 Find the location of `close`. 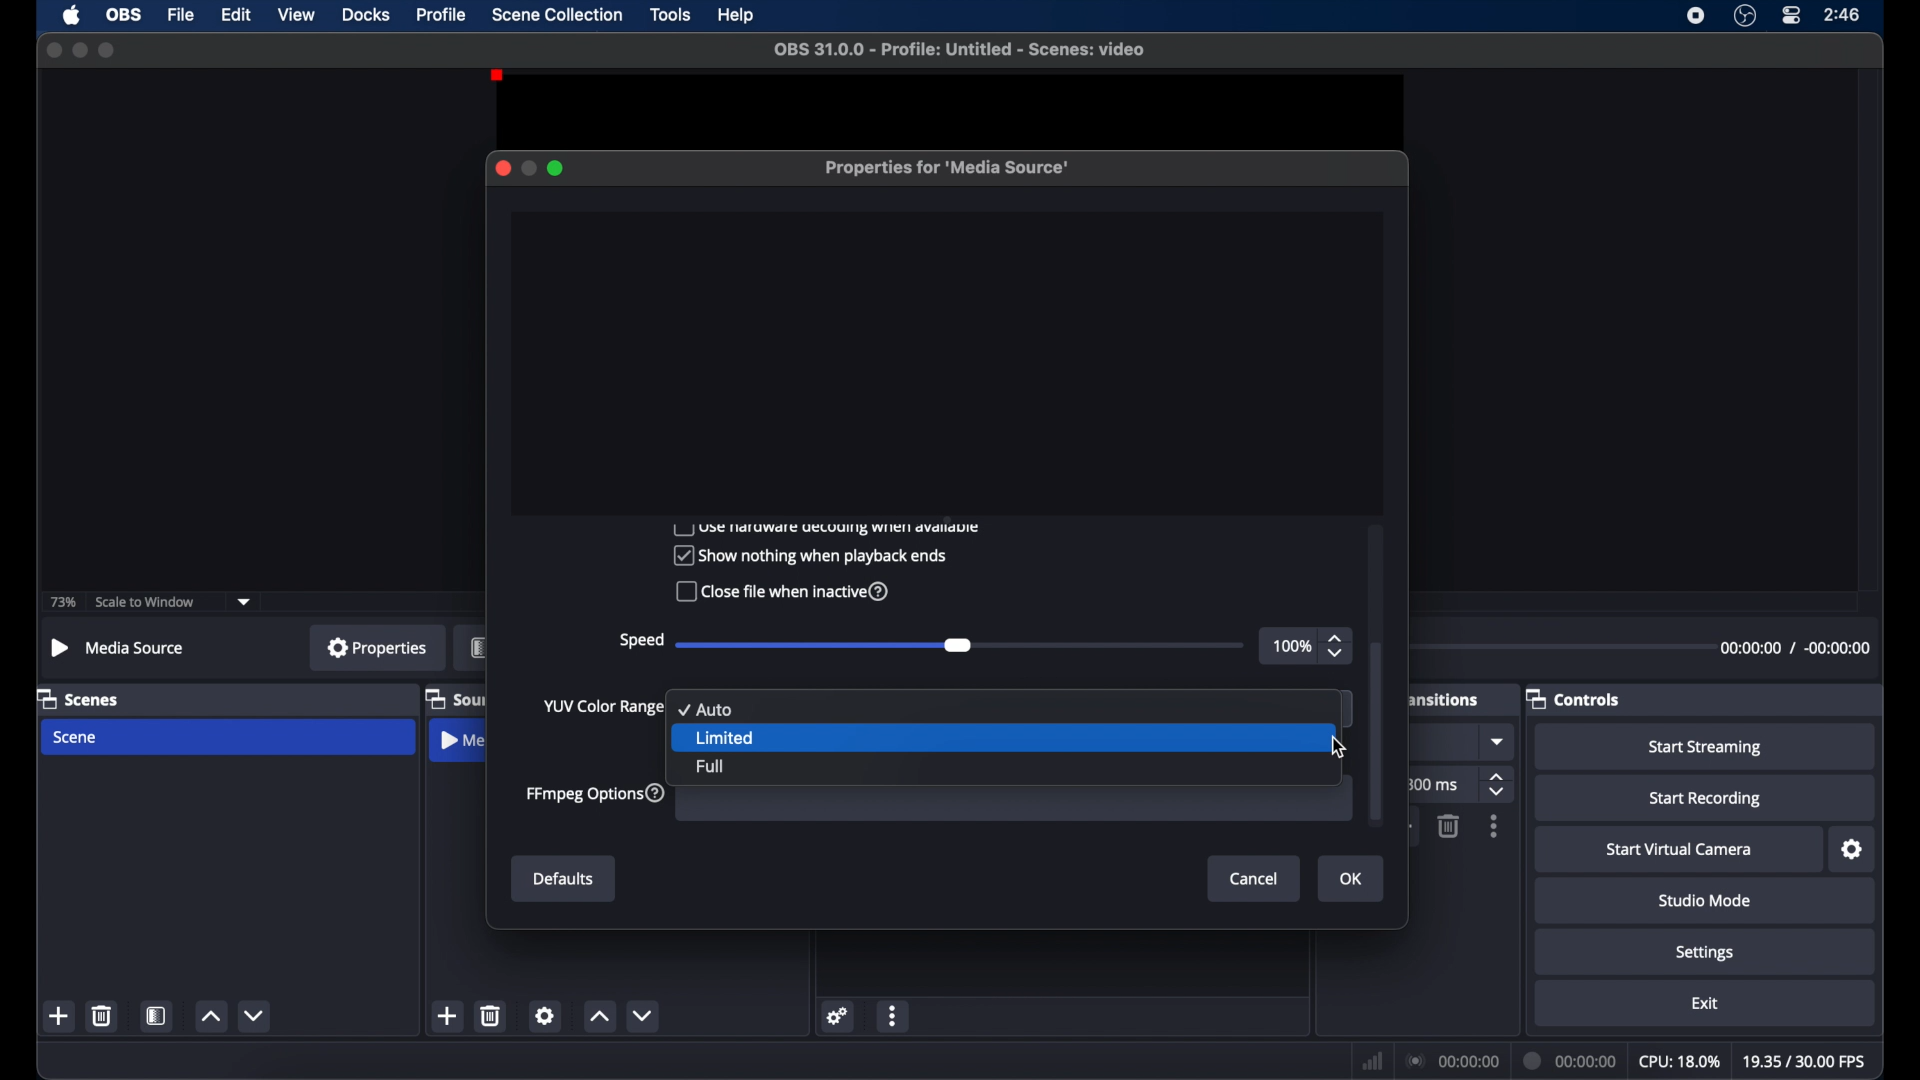

close is located at coordinates (50, 49).